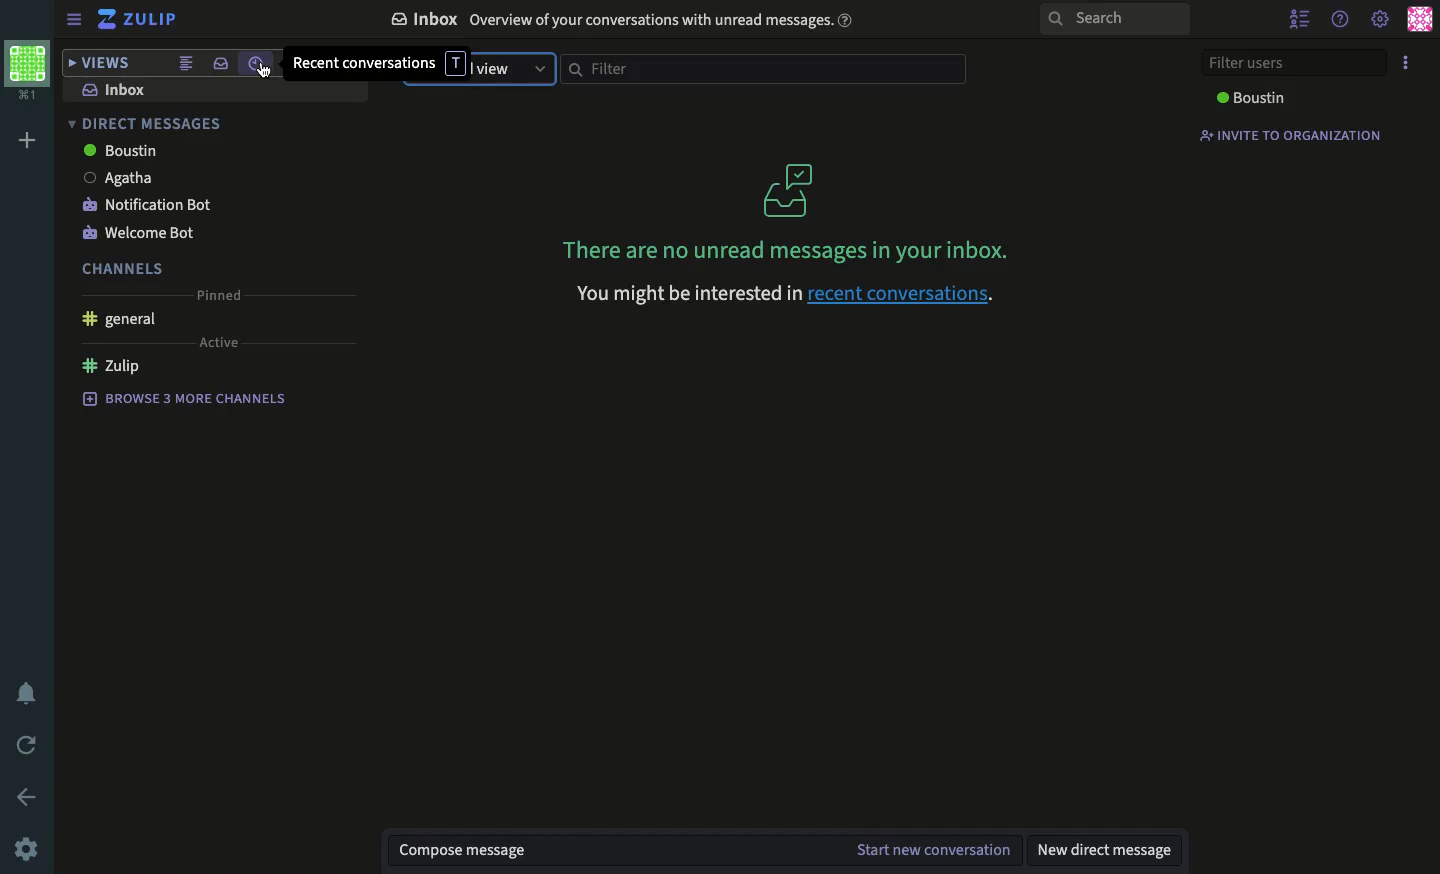  What do you see at coordinates (100, 64) in the screenshot?
I see `views` at bounding box center [100, 64].